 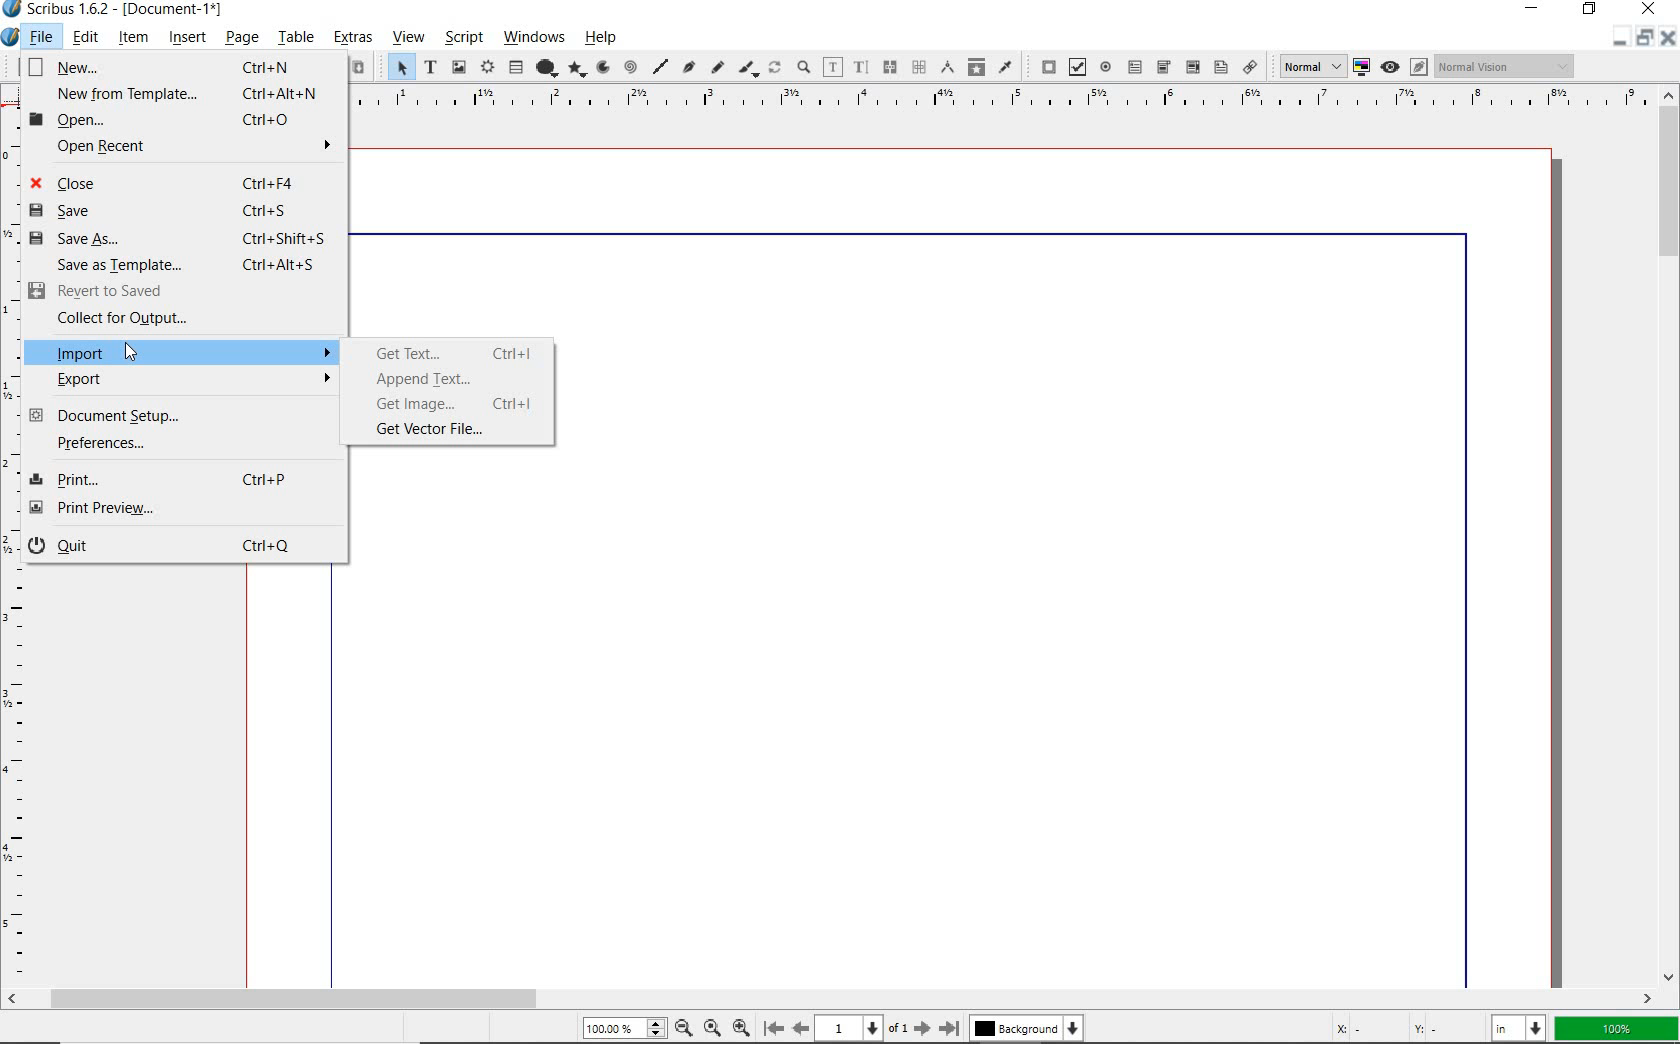 I want to click on Print Preview..., so click(x=182, y=510).